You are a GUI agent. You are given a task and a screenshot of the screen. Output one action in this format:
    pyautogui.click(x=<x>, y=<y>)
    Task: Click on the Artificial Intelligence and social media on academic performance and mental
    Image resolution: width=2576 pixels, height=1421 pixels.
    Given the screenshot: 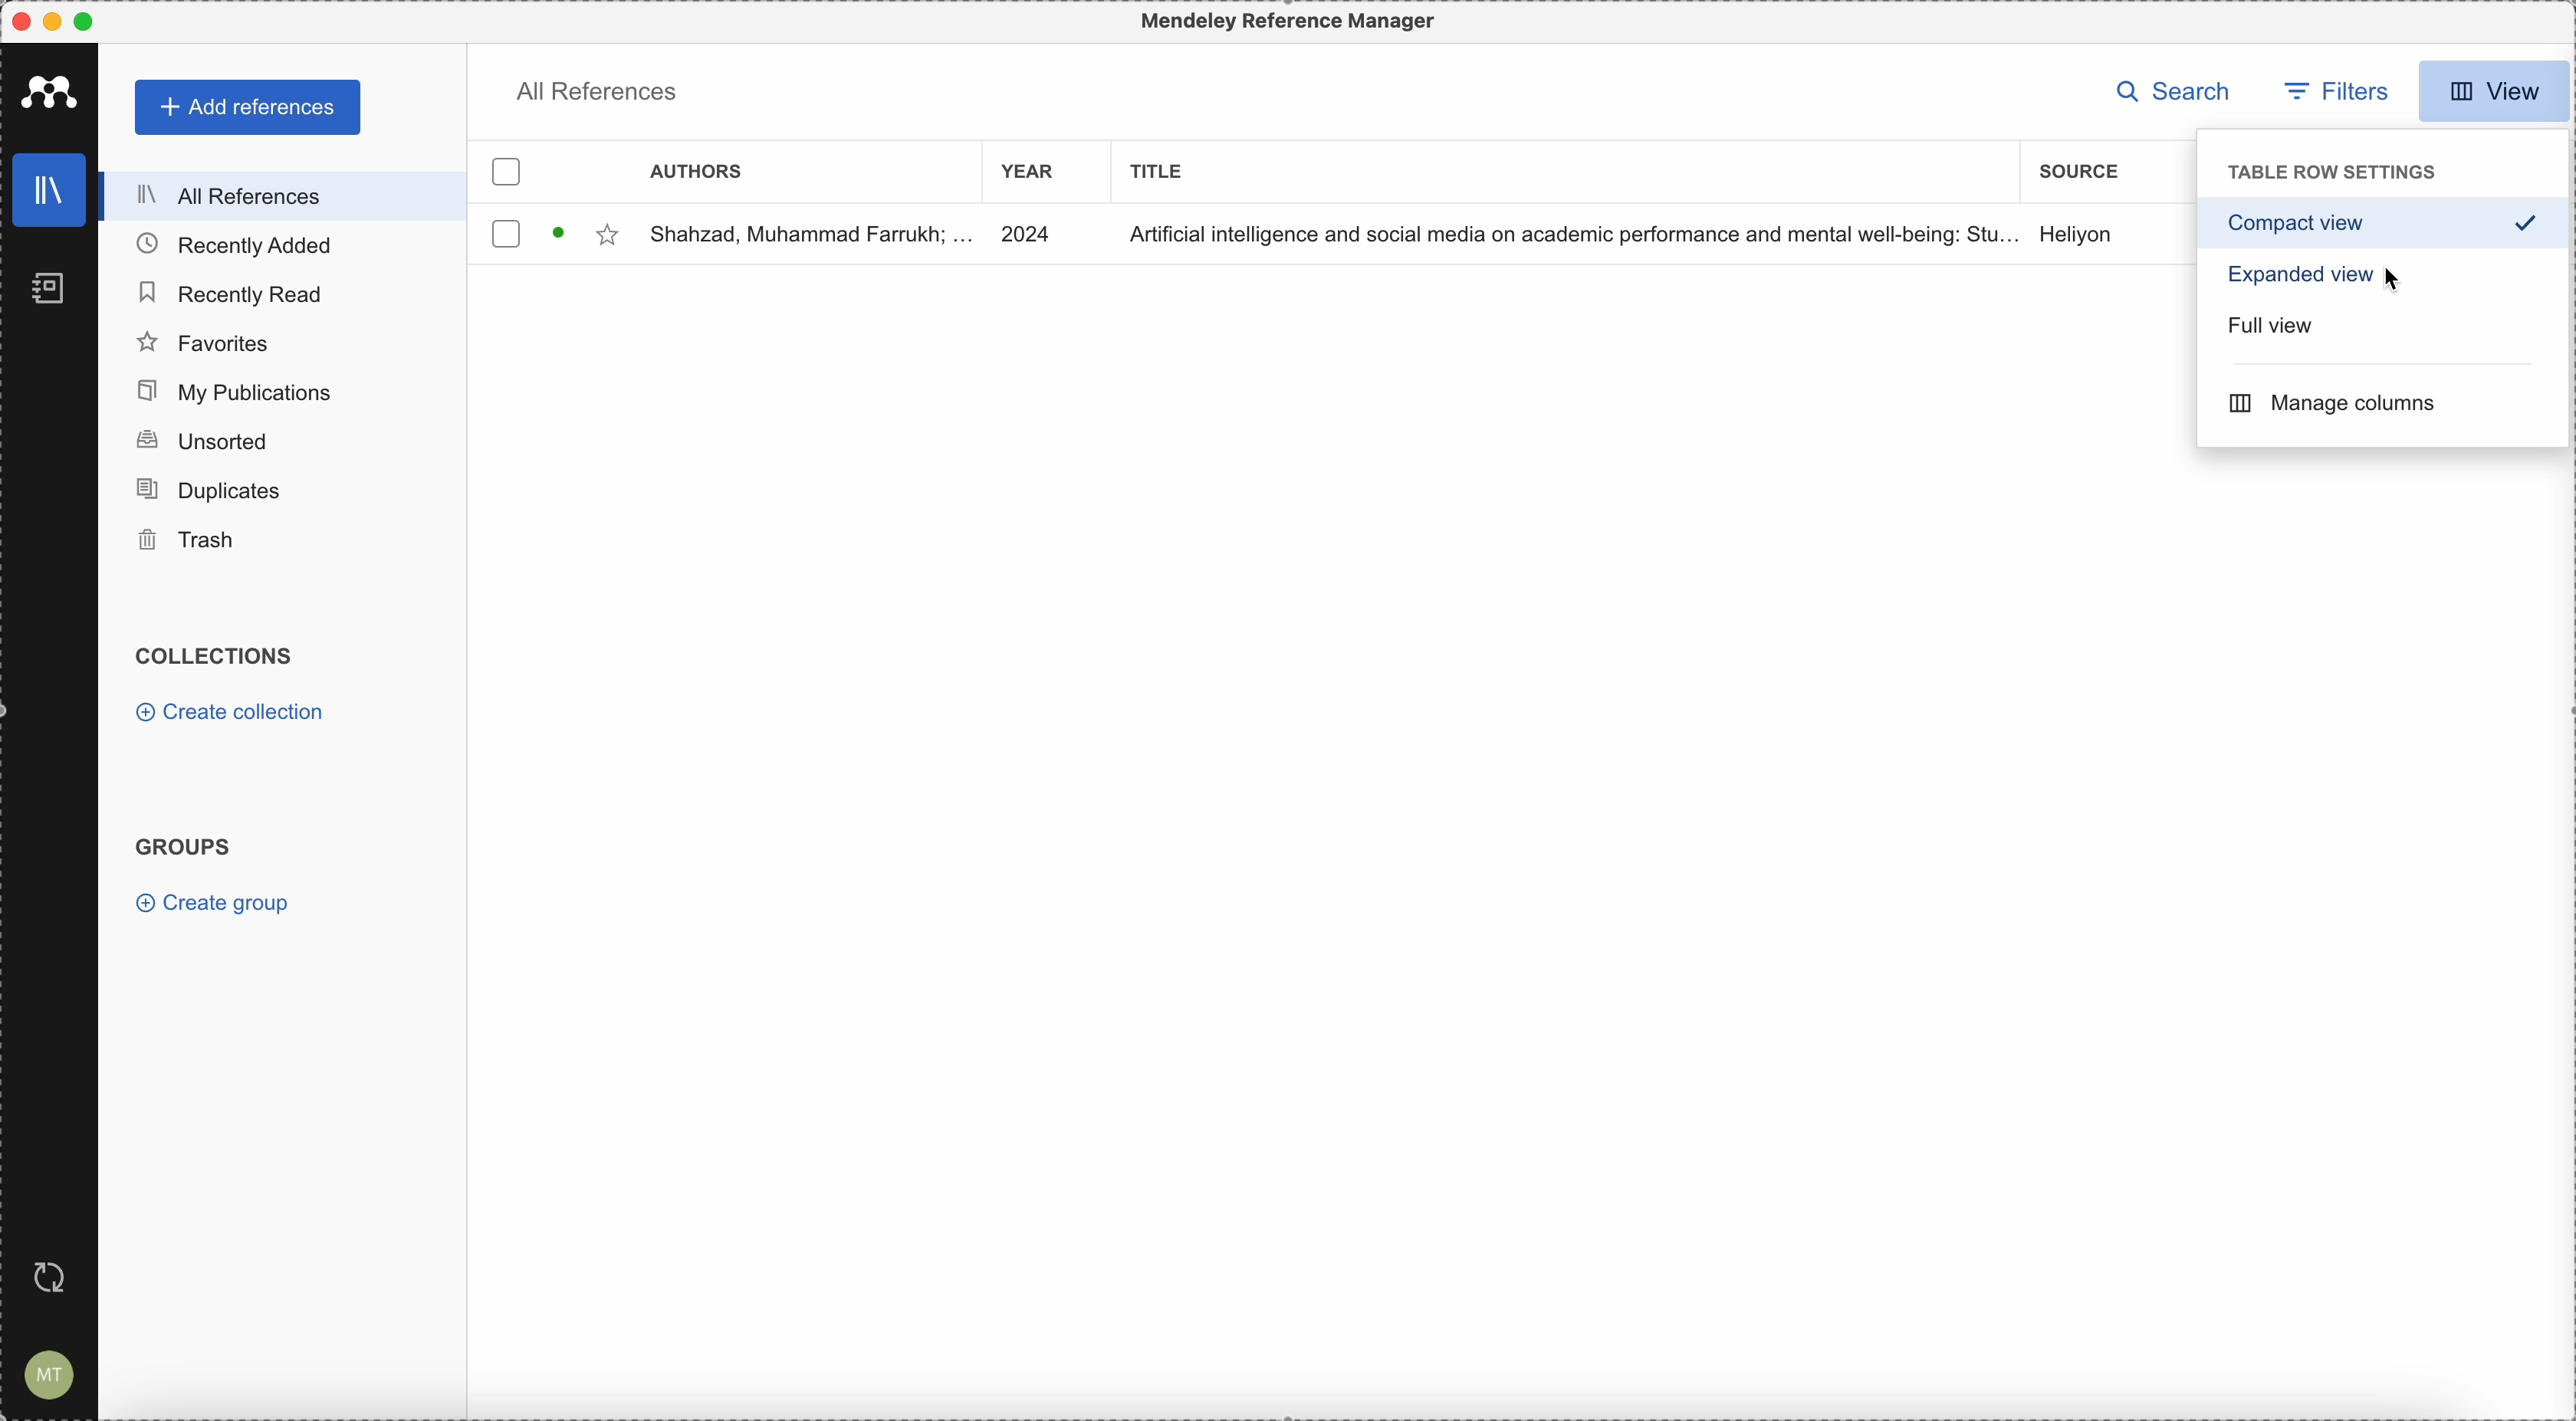 What is the action you would take?
    pyautogui.click(x=1569, y=235)
    